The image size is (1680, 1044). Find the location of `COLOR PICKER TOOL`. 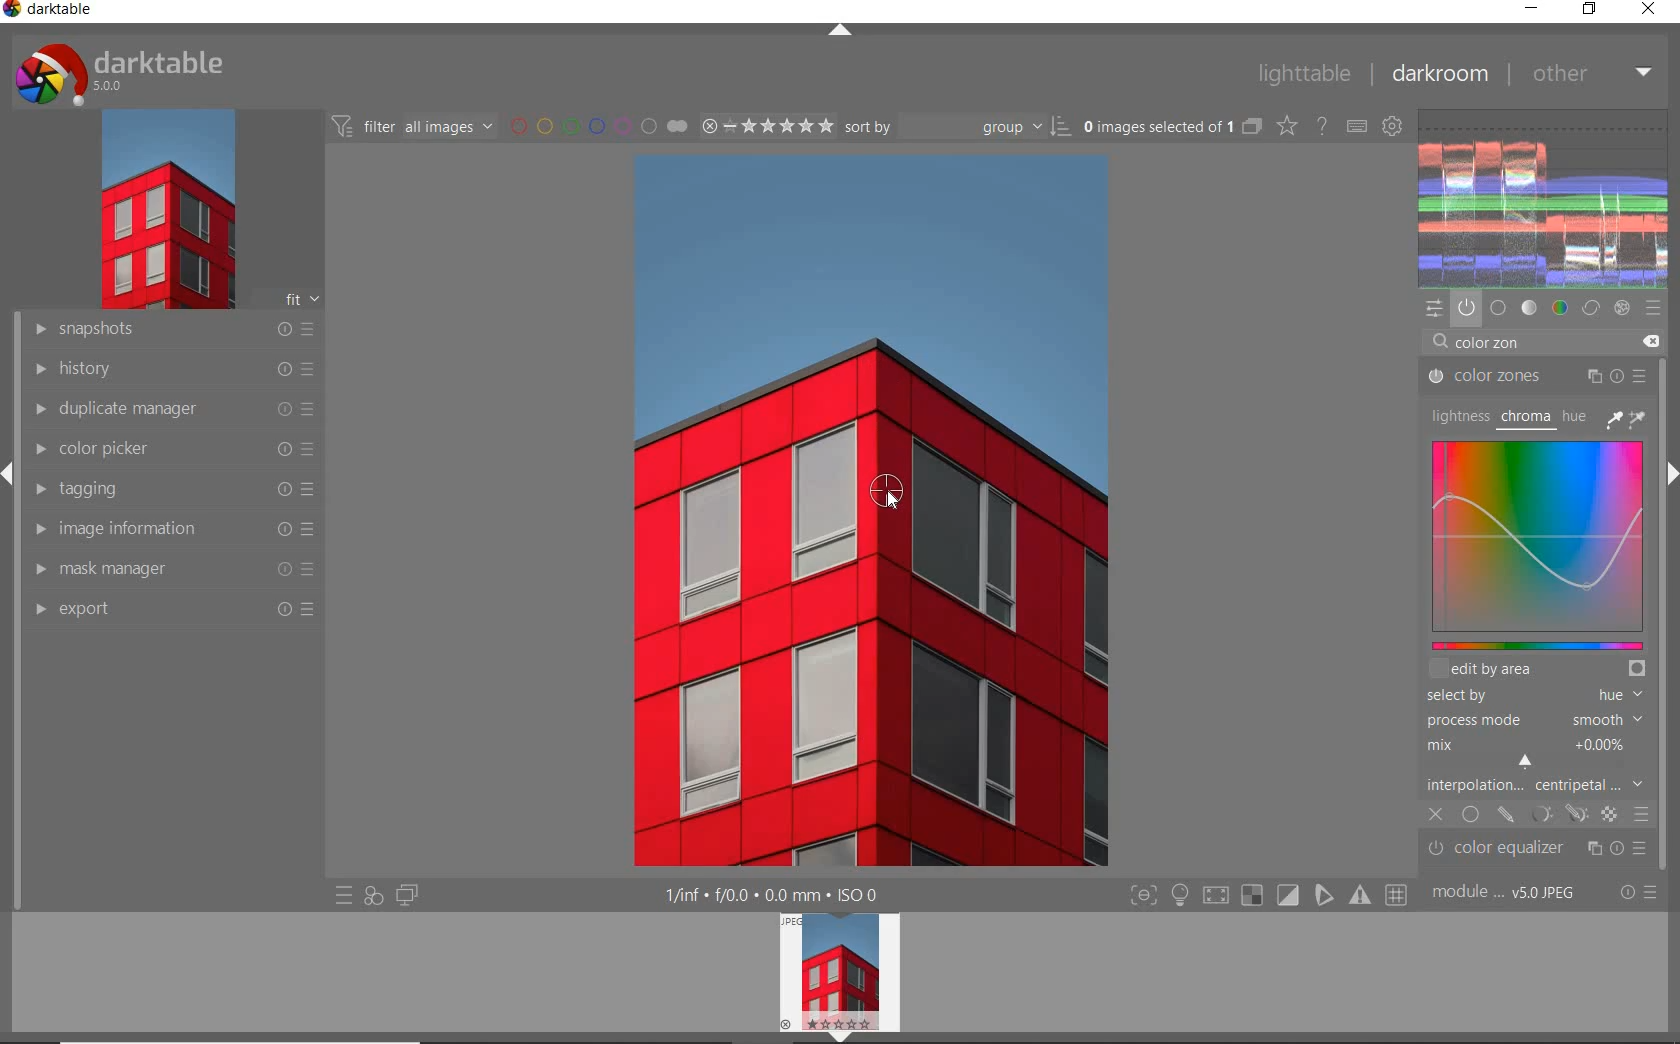

COLOR PICKER TOOL is located at coordinates (890, 491).